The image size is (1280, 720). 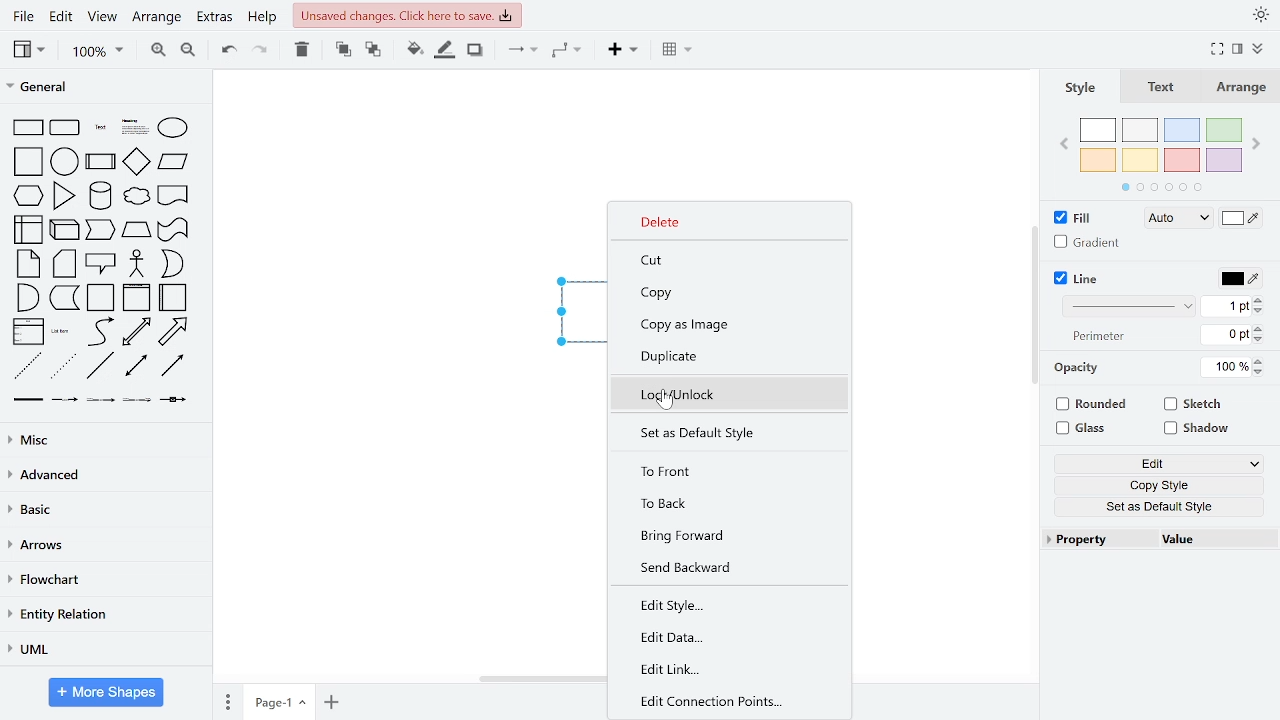 I want to click on vertical scrollbar, so click(x=1037, y=308).